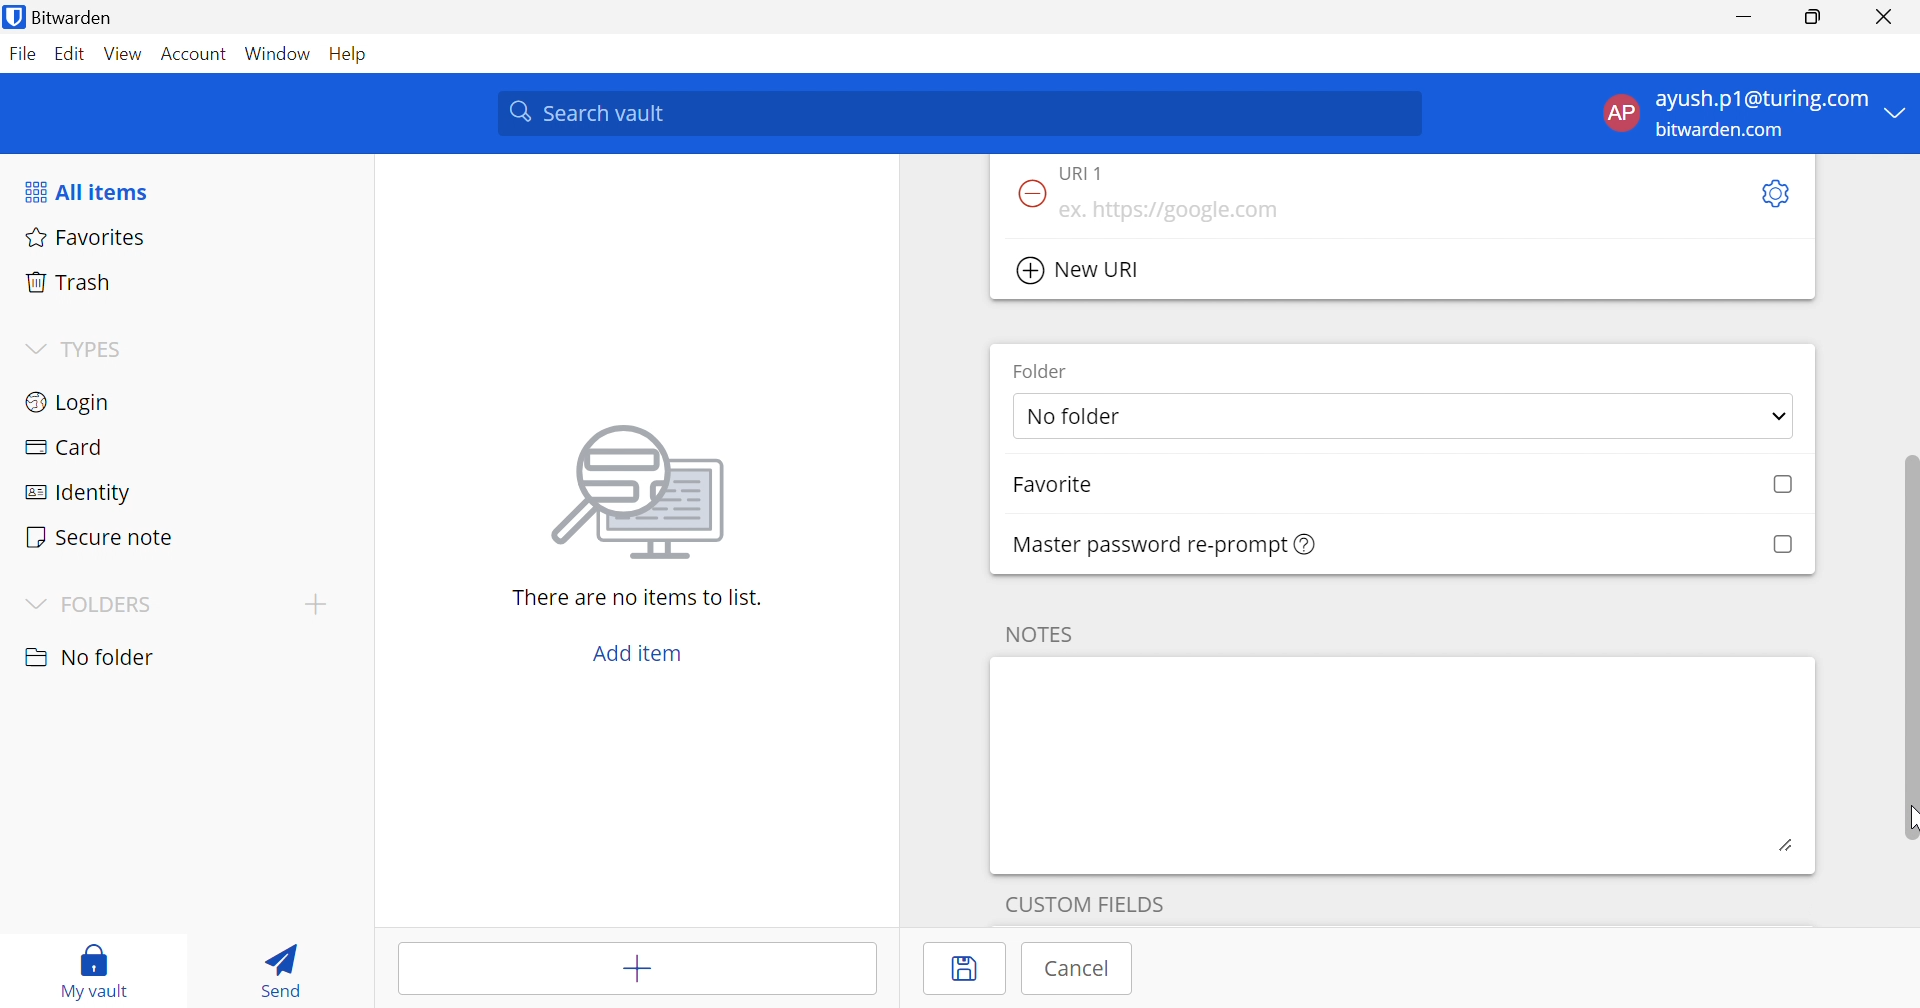  Describe the element at coordinates (110, 605) in the screenshot. I see `FOLDERS` at that location.